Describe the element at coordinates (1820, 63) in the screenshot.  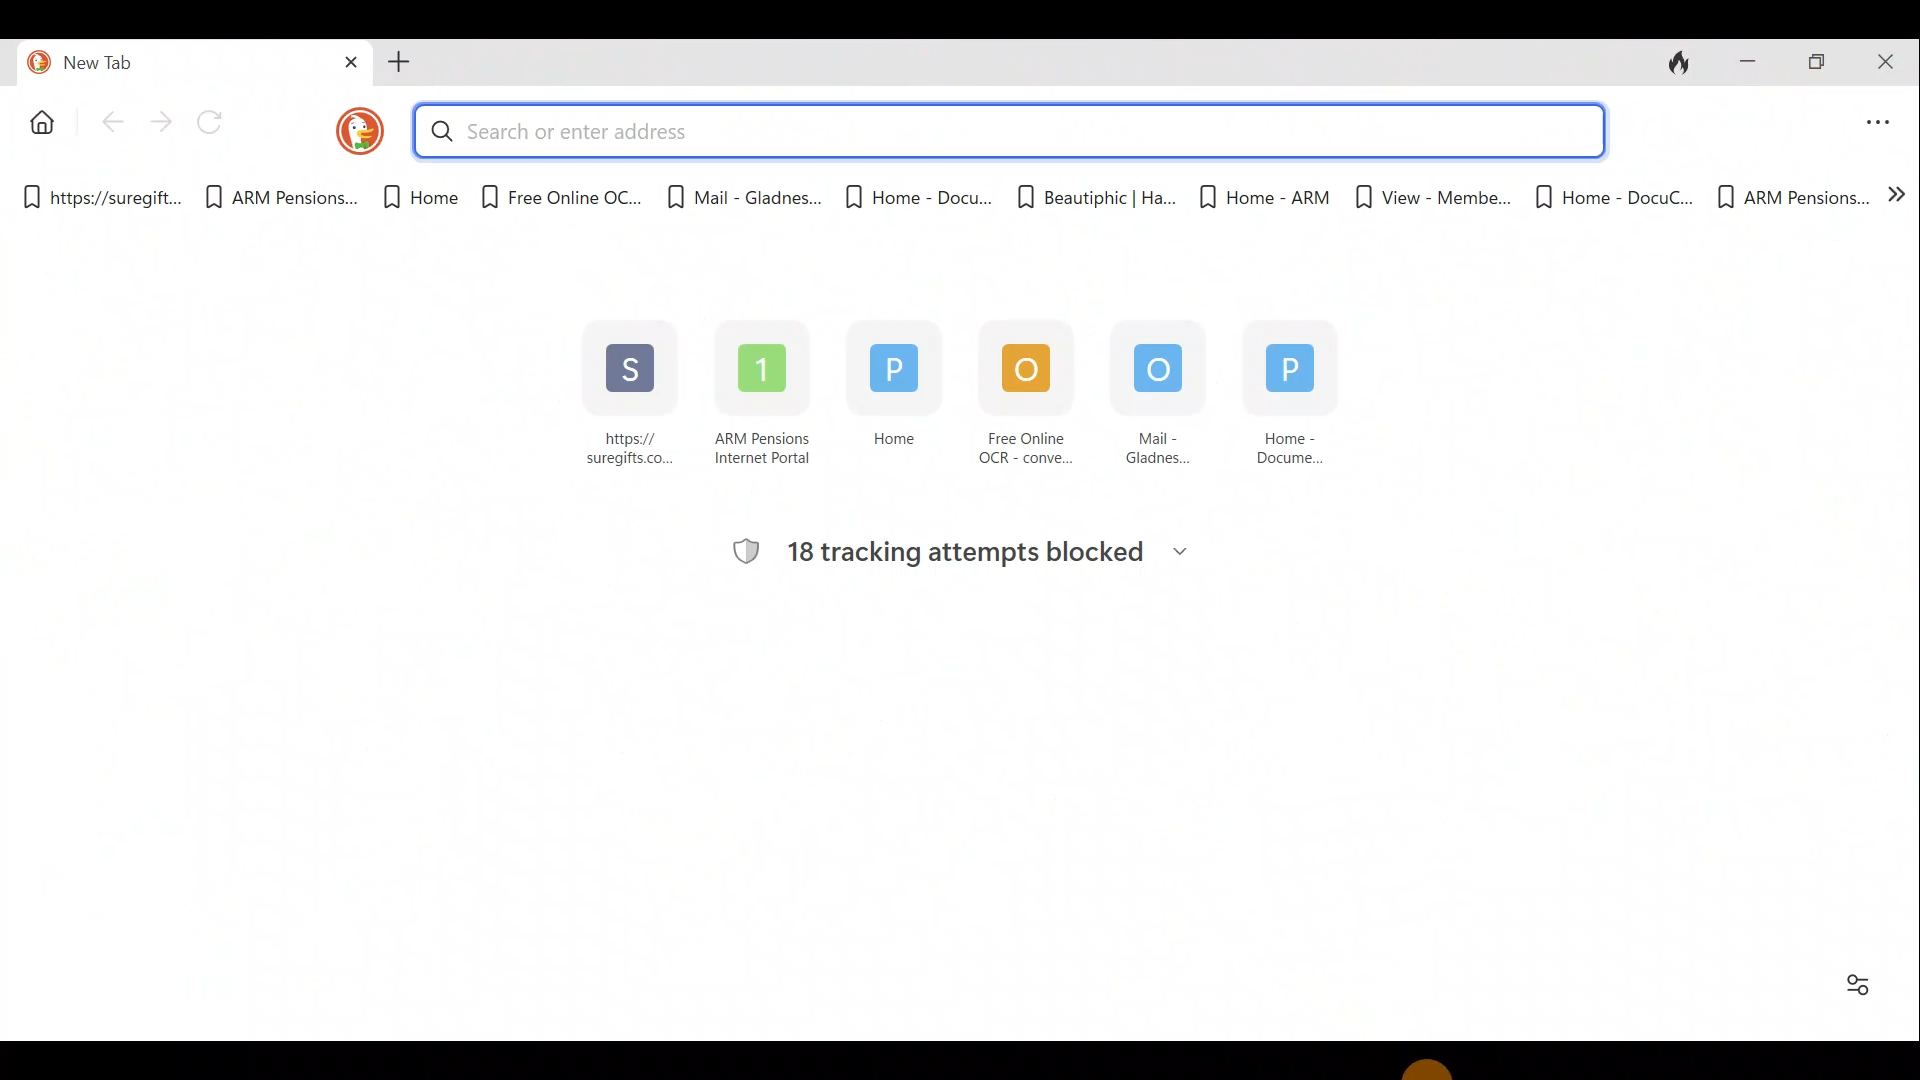
I see `Restore down` at that location.